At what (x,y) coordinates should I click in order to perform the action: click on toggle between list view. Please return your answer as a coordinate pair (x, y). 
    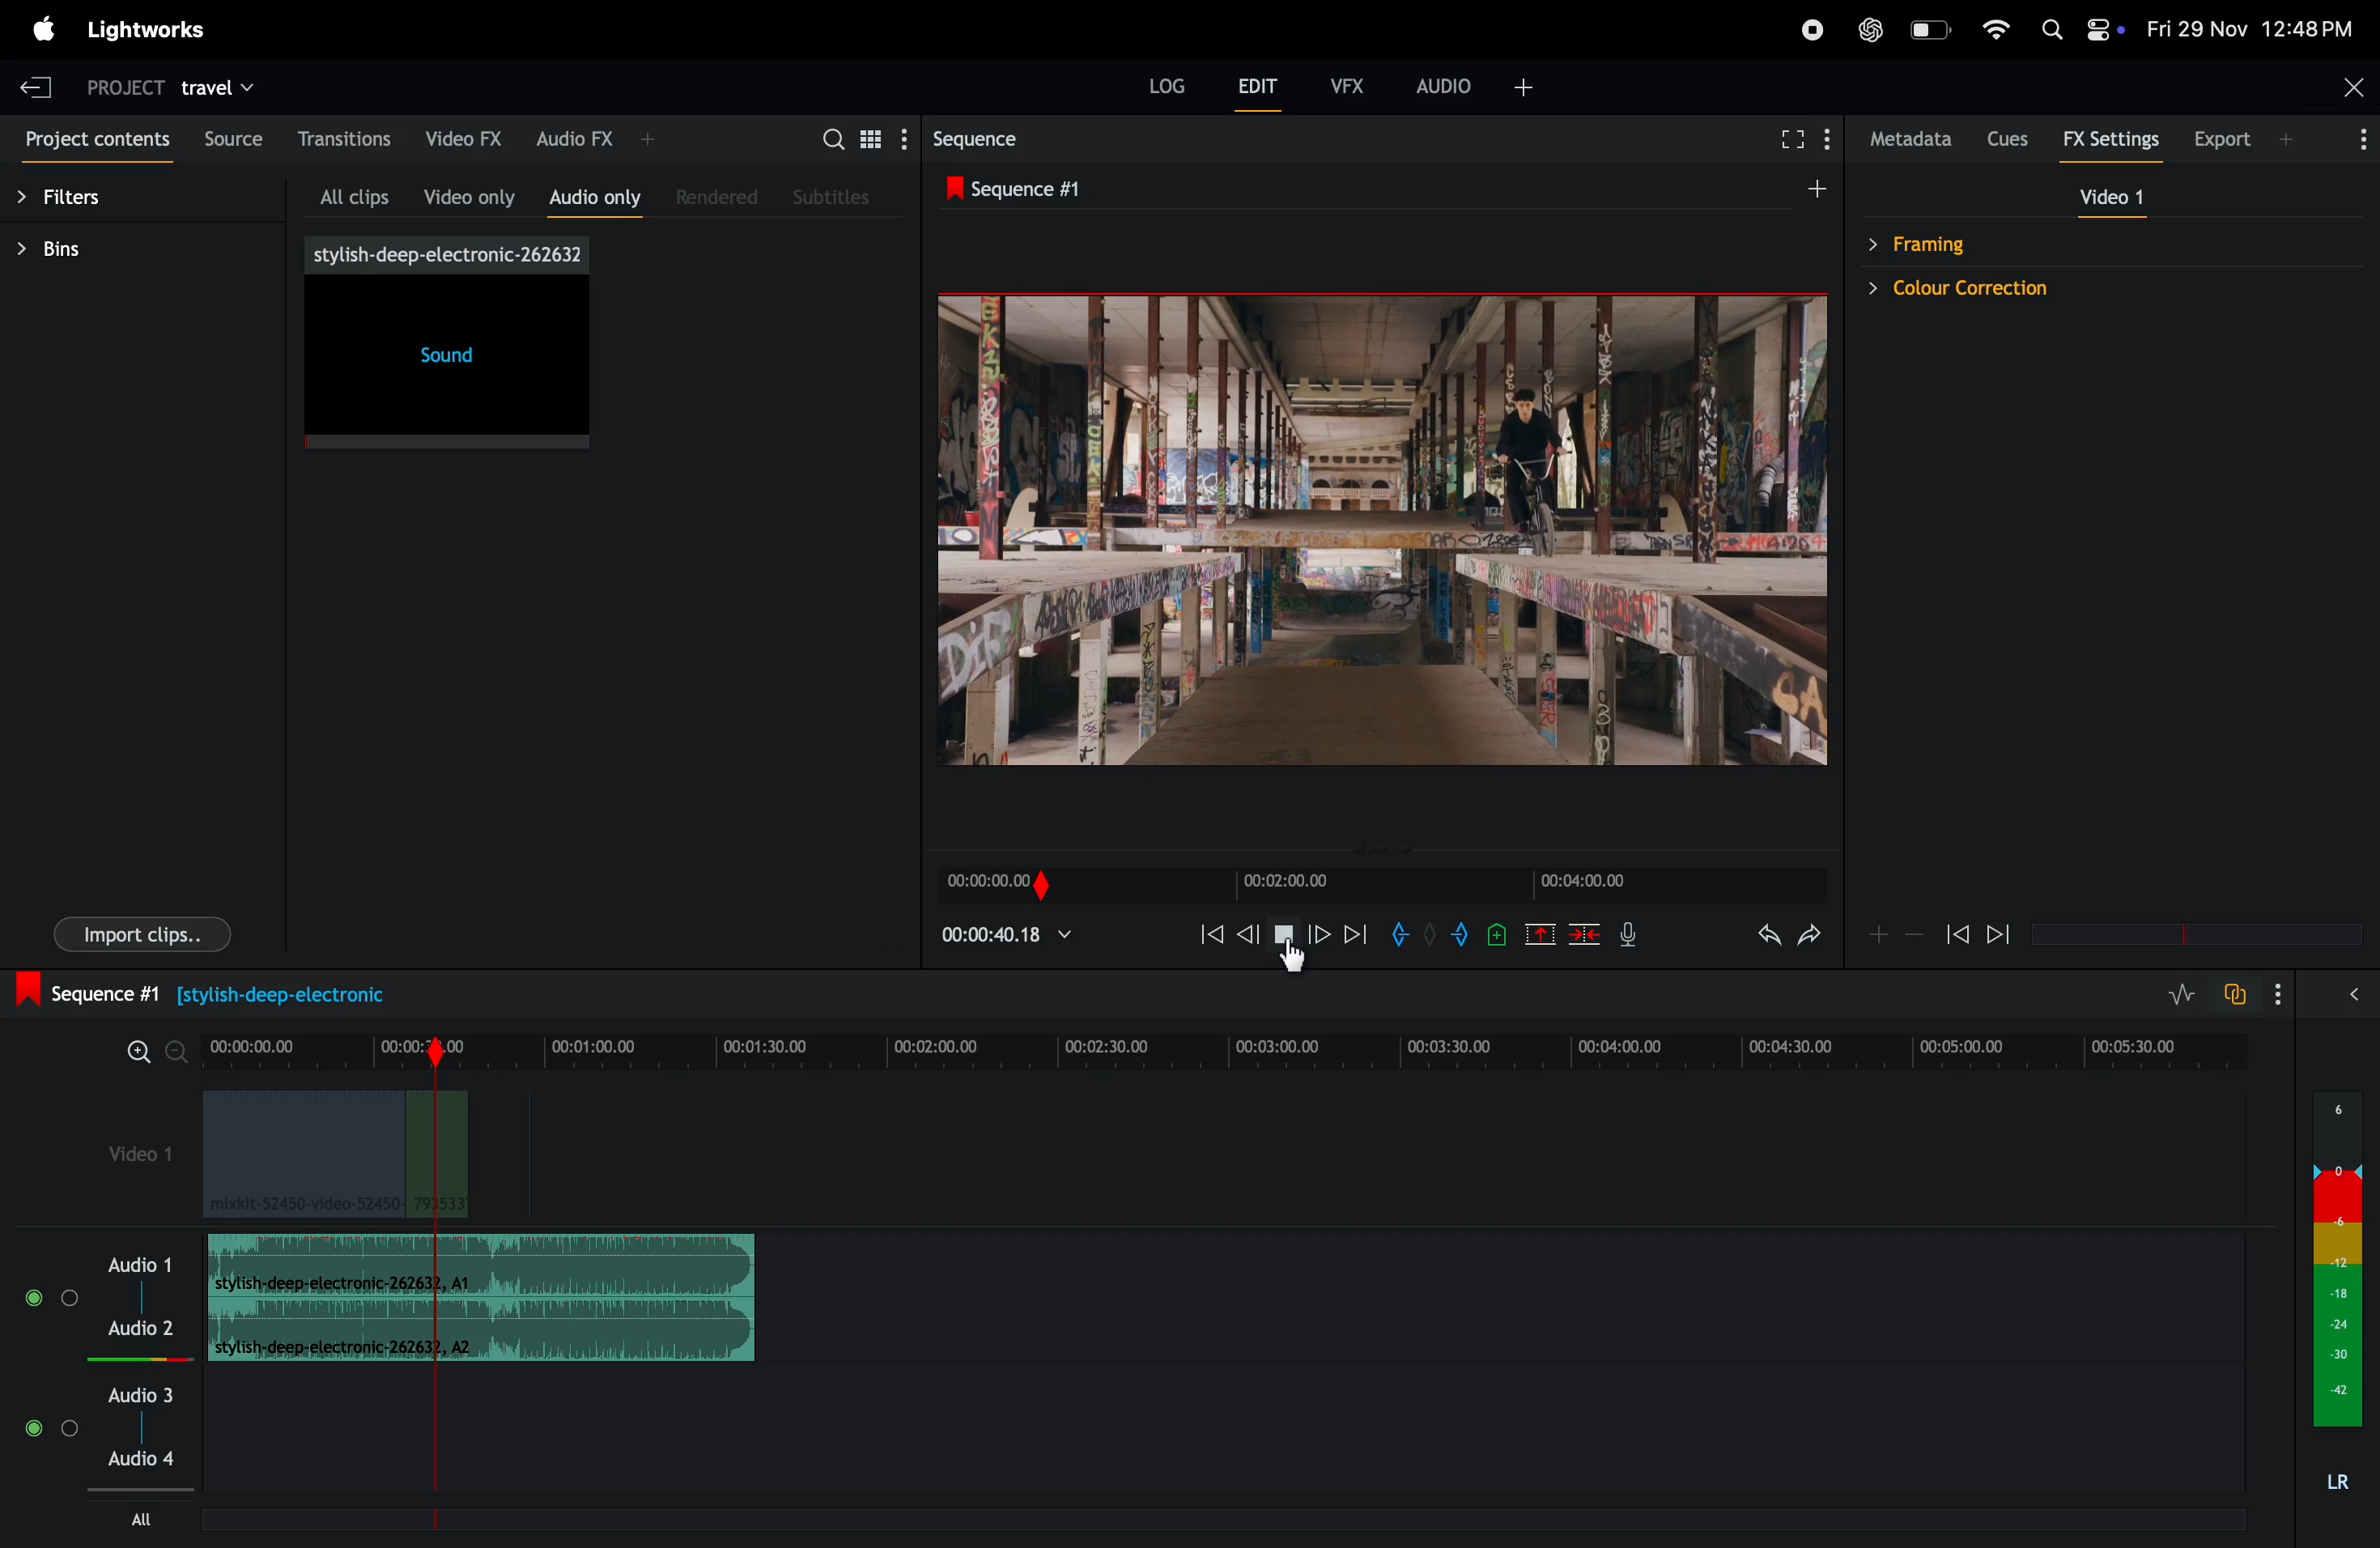
    Looking at the image, I should click on (866, 137).